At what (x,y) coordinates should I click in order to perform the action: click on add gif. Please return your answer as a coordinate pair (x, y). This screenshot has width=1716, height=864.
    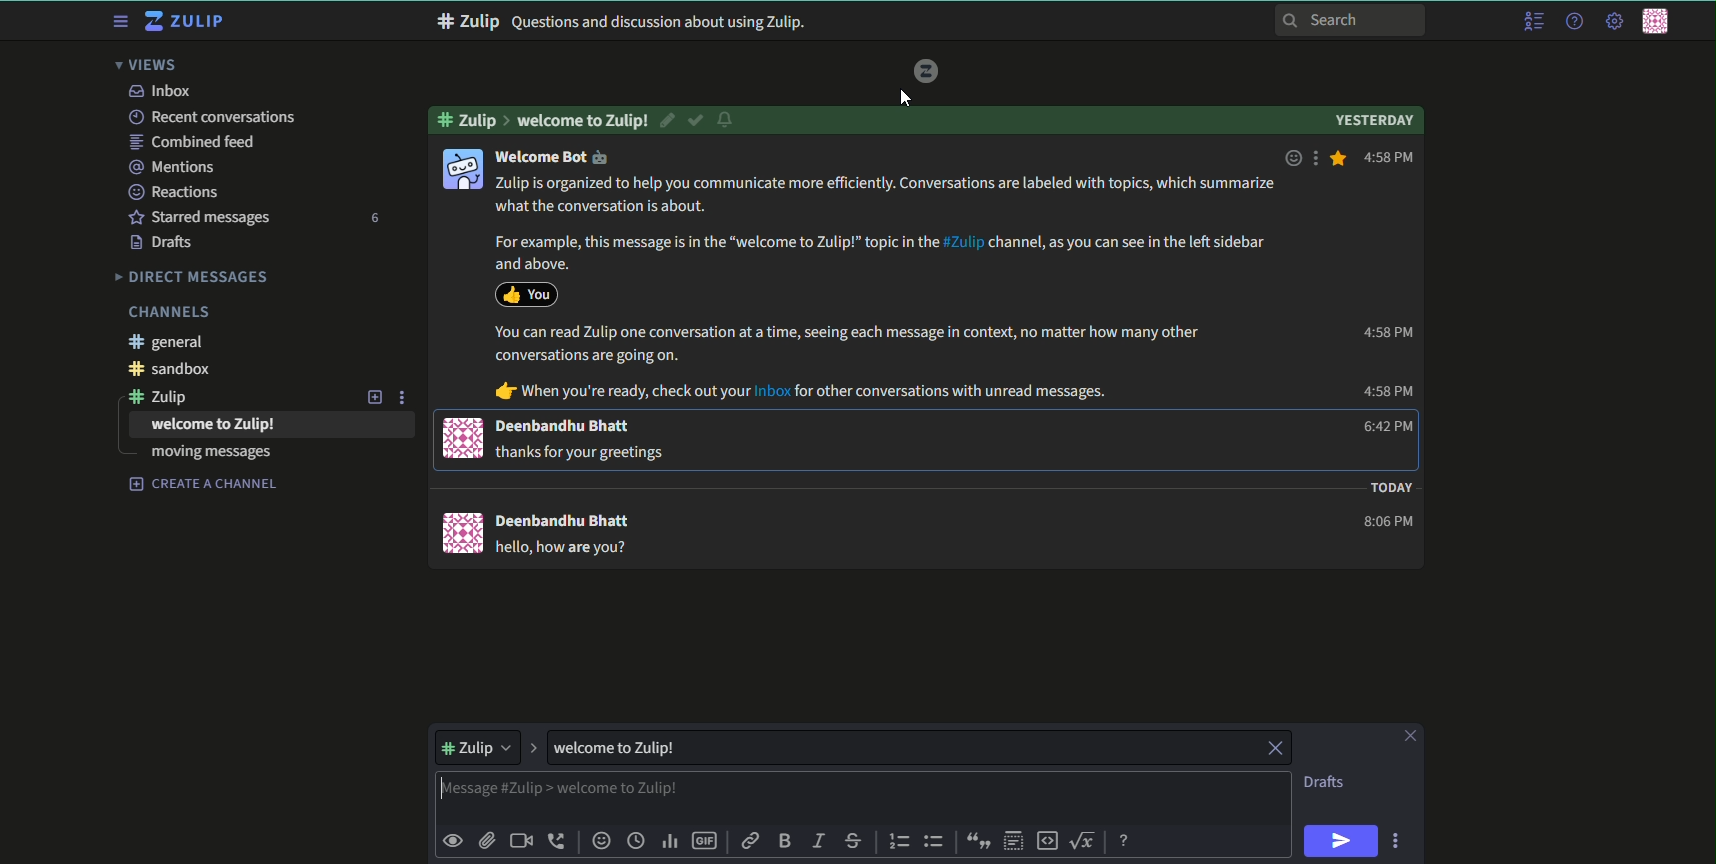
    Looking at the image, I should click on (707, 843).